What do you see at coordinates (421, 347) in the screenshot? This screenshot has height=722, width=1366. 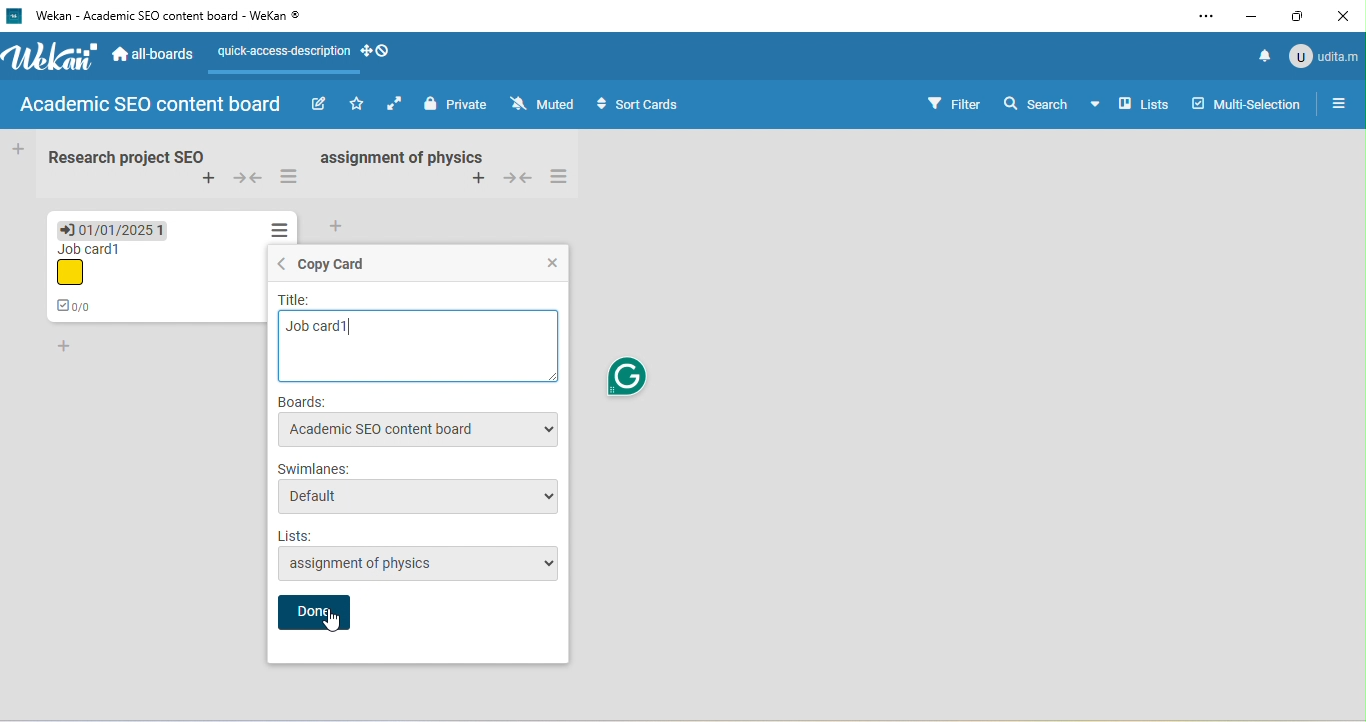 I see `job card 1` at bounding box center [421, 347].